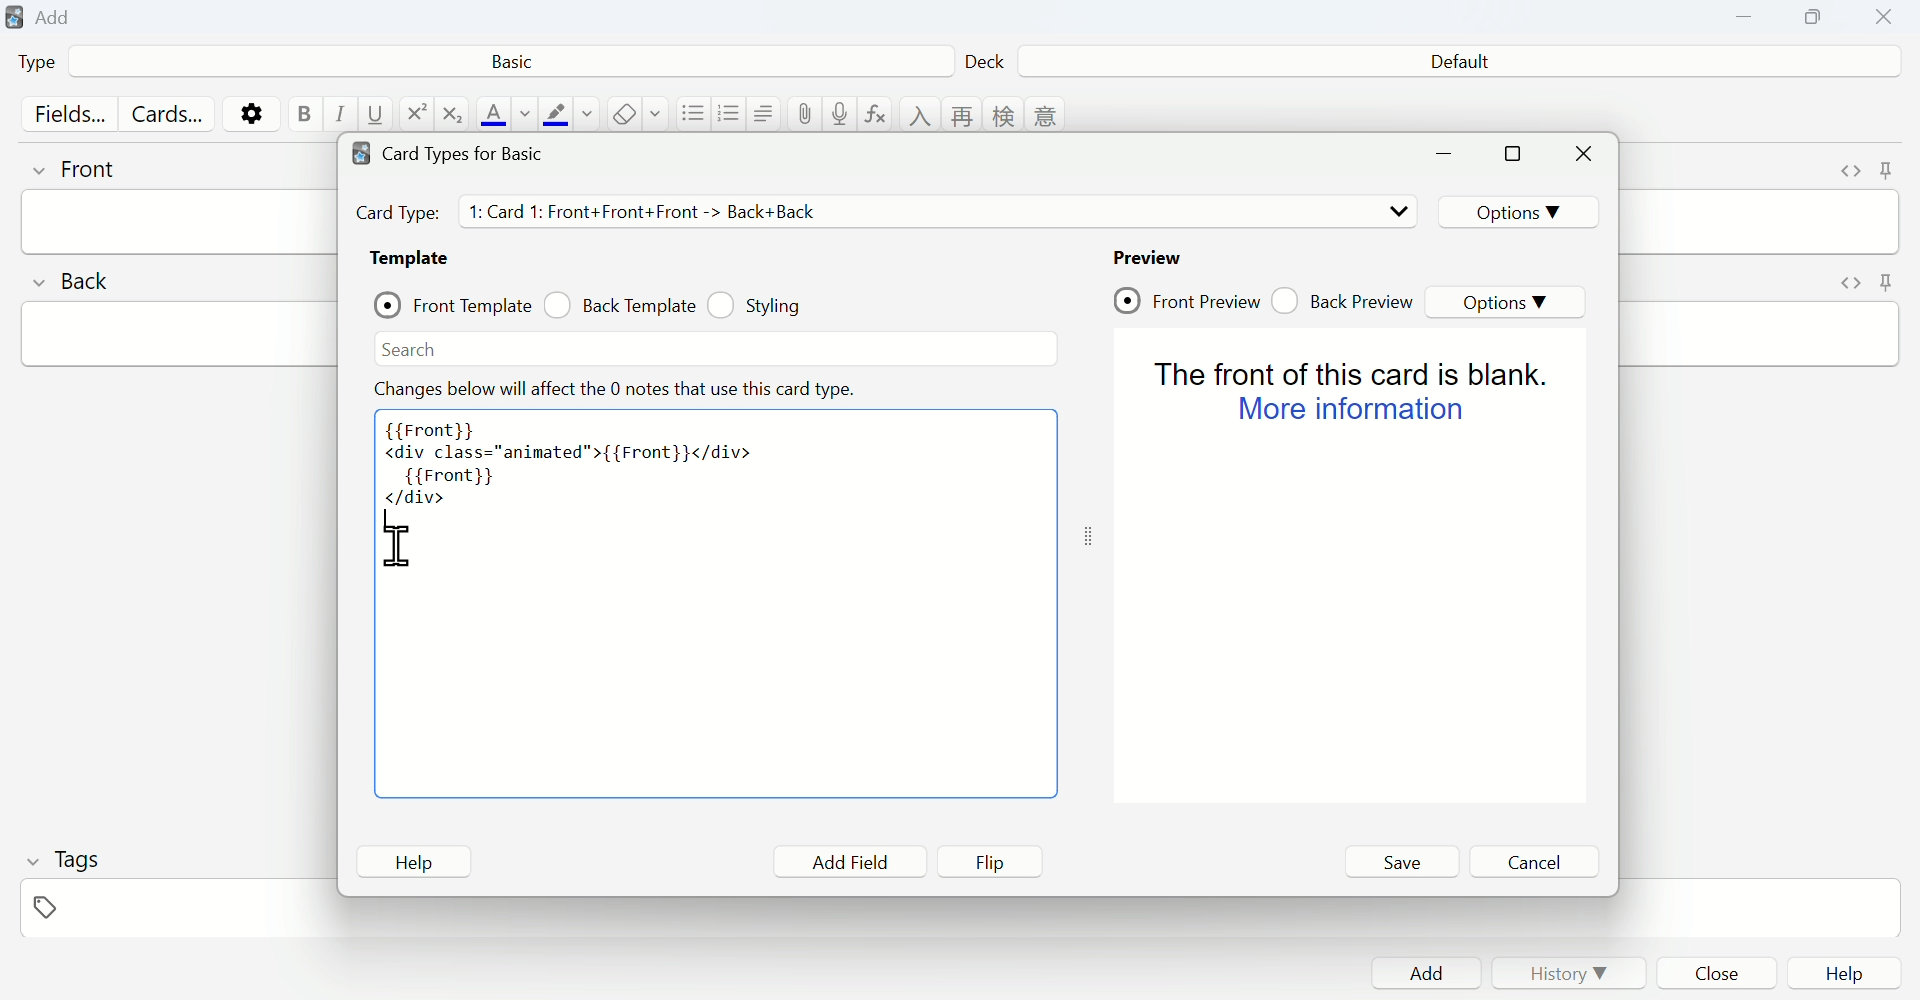 This screenshot has height=1000, width=1920. What do you see at coordinates (525, 114) in the screenshot?
I see `change color` at bounding box center [525, 114].